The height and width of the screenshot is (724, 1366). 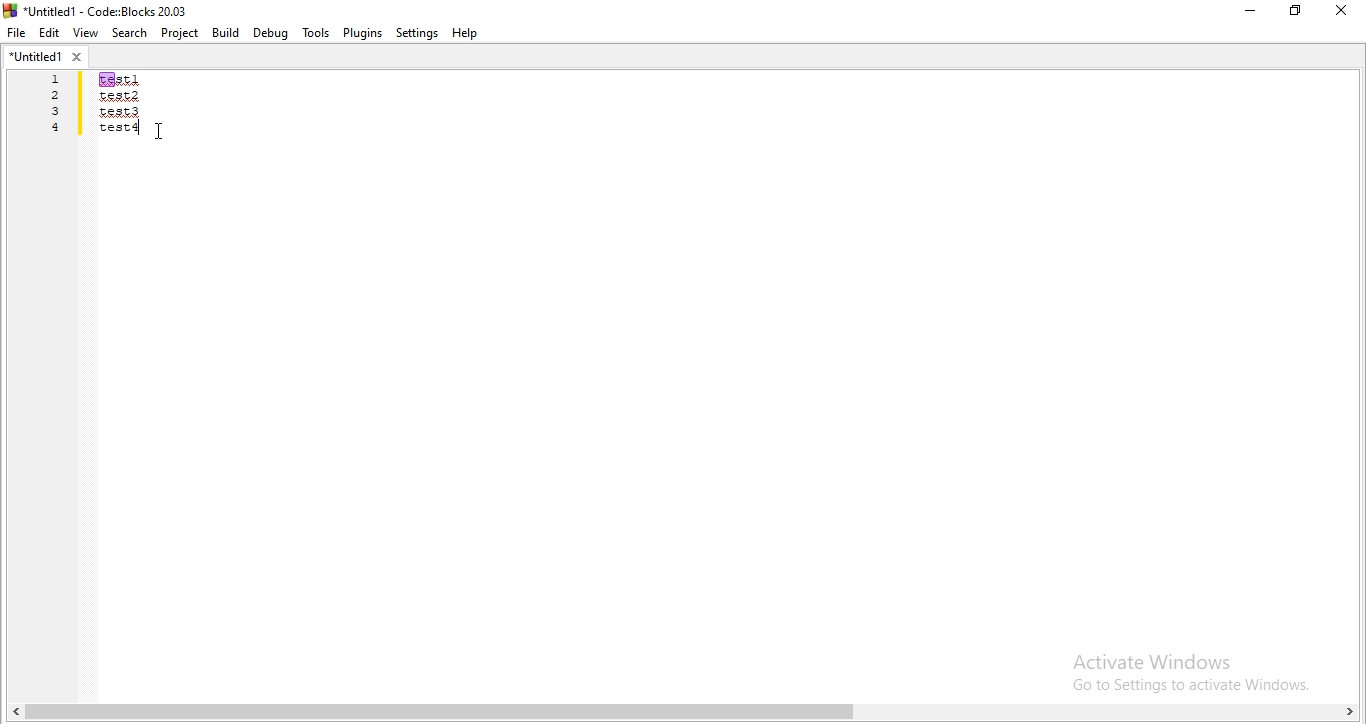 I want to click on Restore, so click(x=1294, y=13).